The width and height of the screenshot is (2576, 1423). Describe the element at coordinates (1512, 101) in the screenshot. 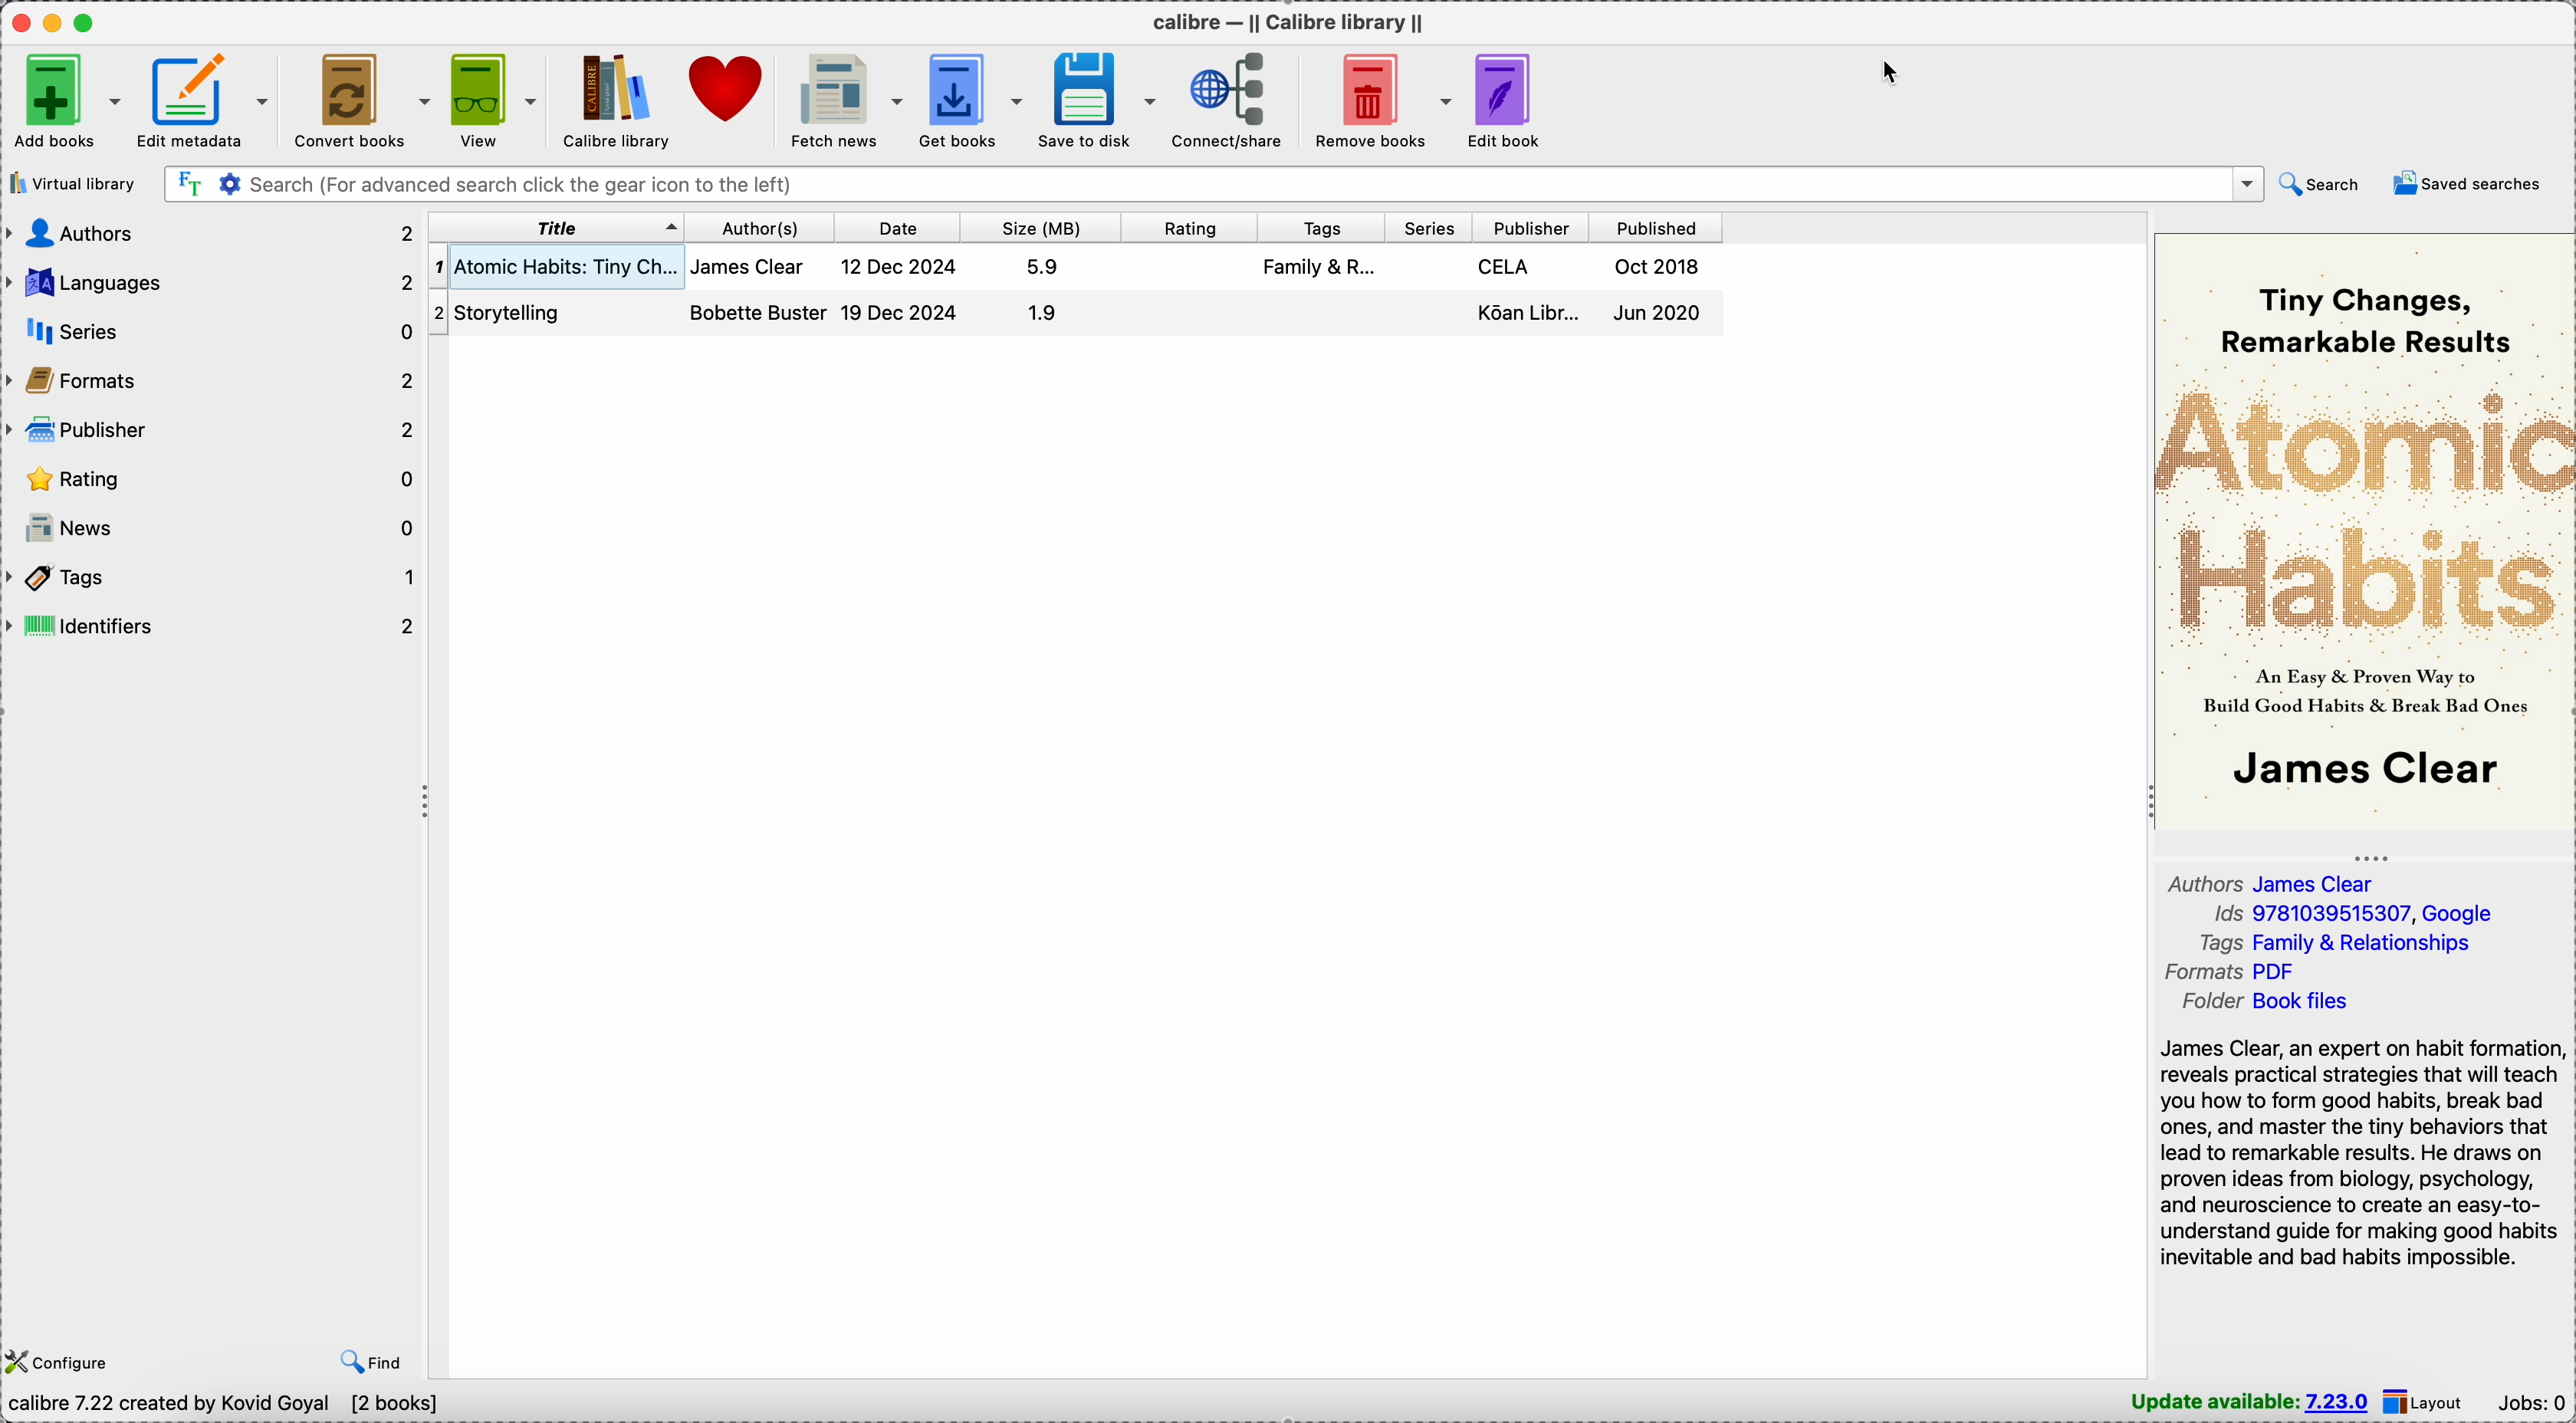

I see `edit book` at that location.